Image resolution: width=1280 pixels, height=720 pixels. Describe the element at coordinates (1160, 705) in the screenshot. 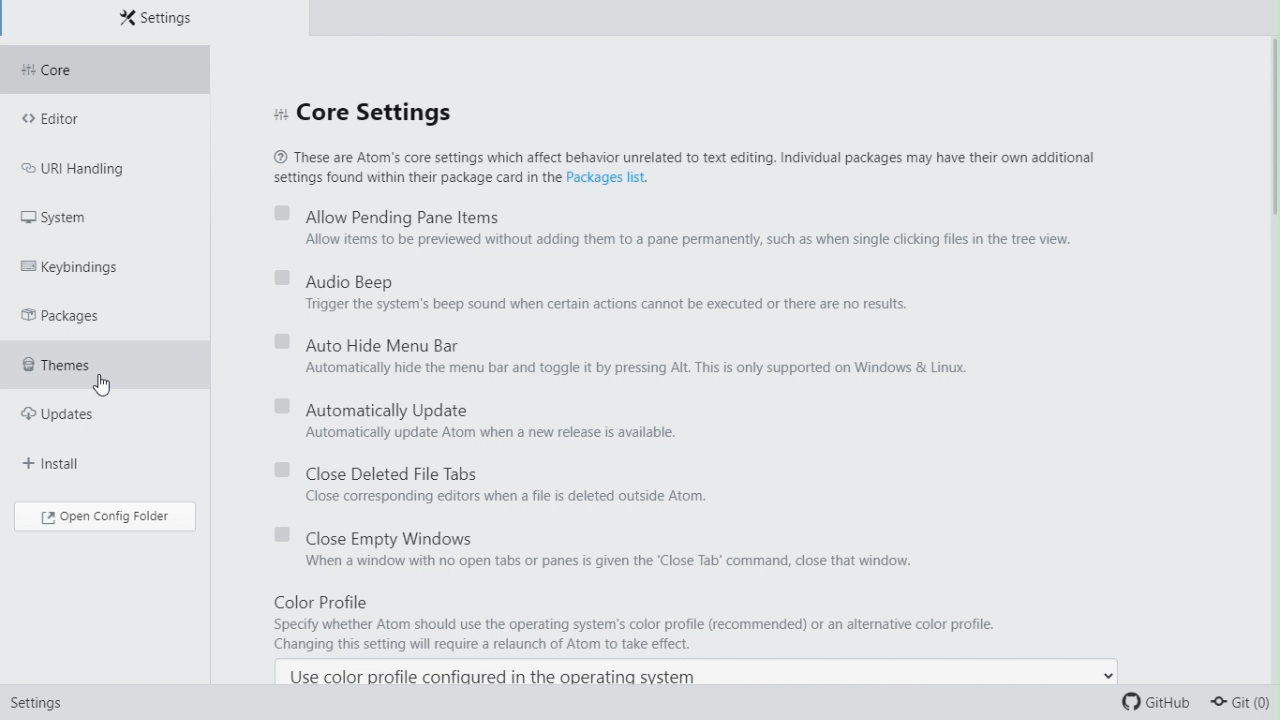

I see `Git Hub` at that location.